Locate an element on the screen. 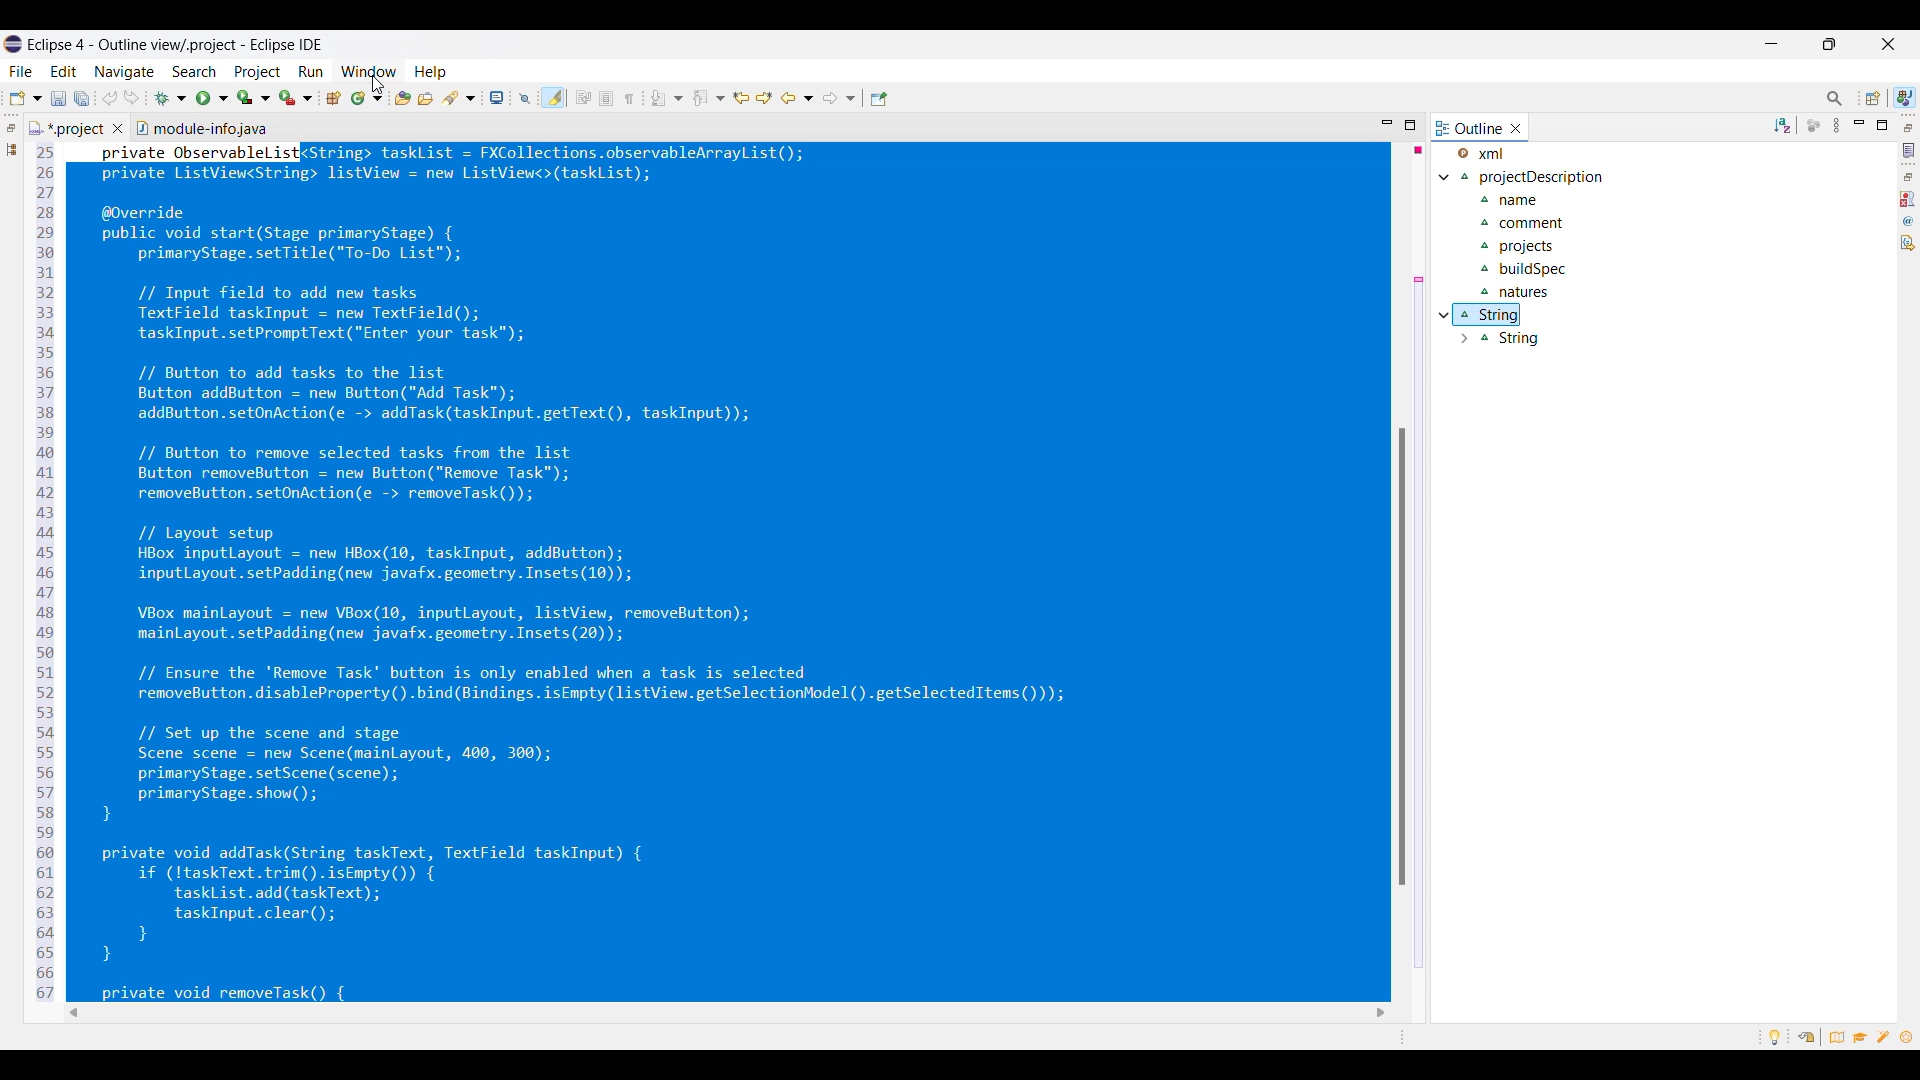 This screenshot has width=1920, height=1080. Current perspective, highlighted is located at coordinates (1905, 97).